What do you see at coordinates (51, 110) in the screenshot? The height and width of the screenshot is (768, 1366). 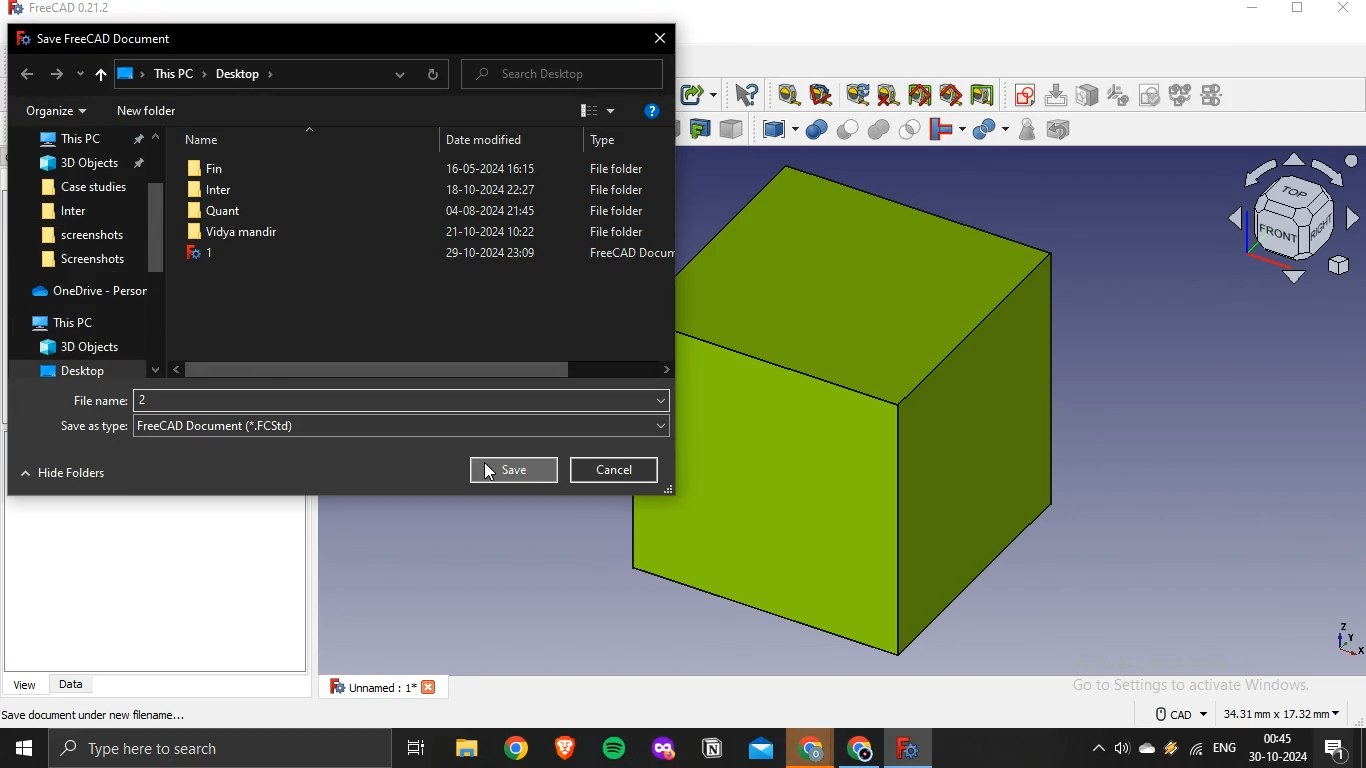 I see `Organize` at bounding box center [51, 110].